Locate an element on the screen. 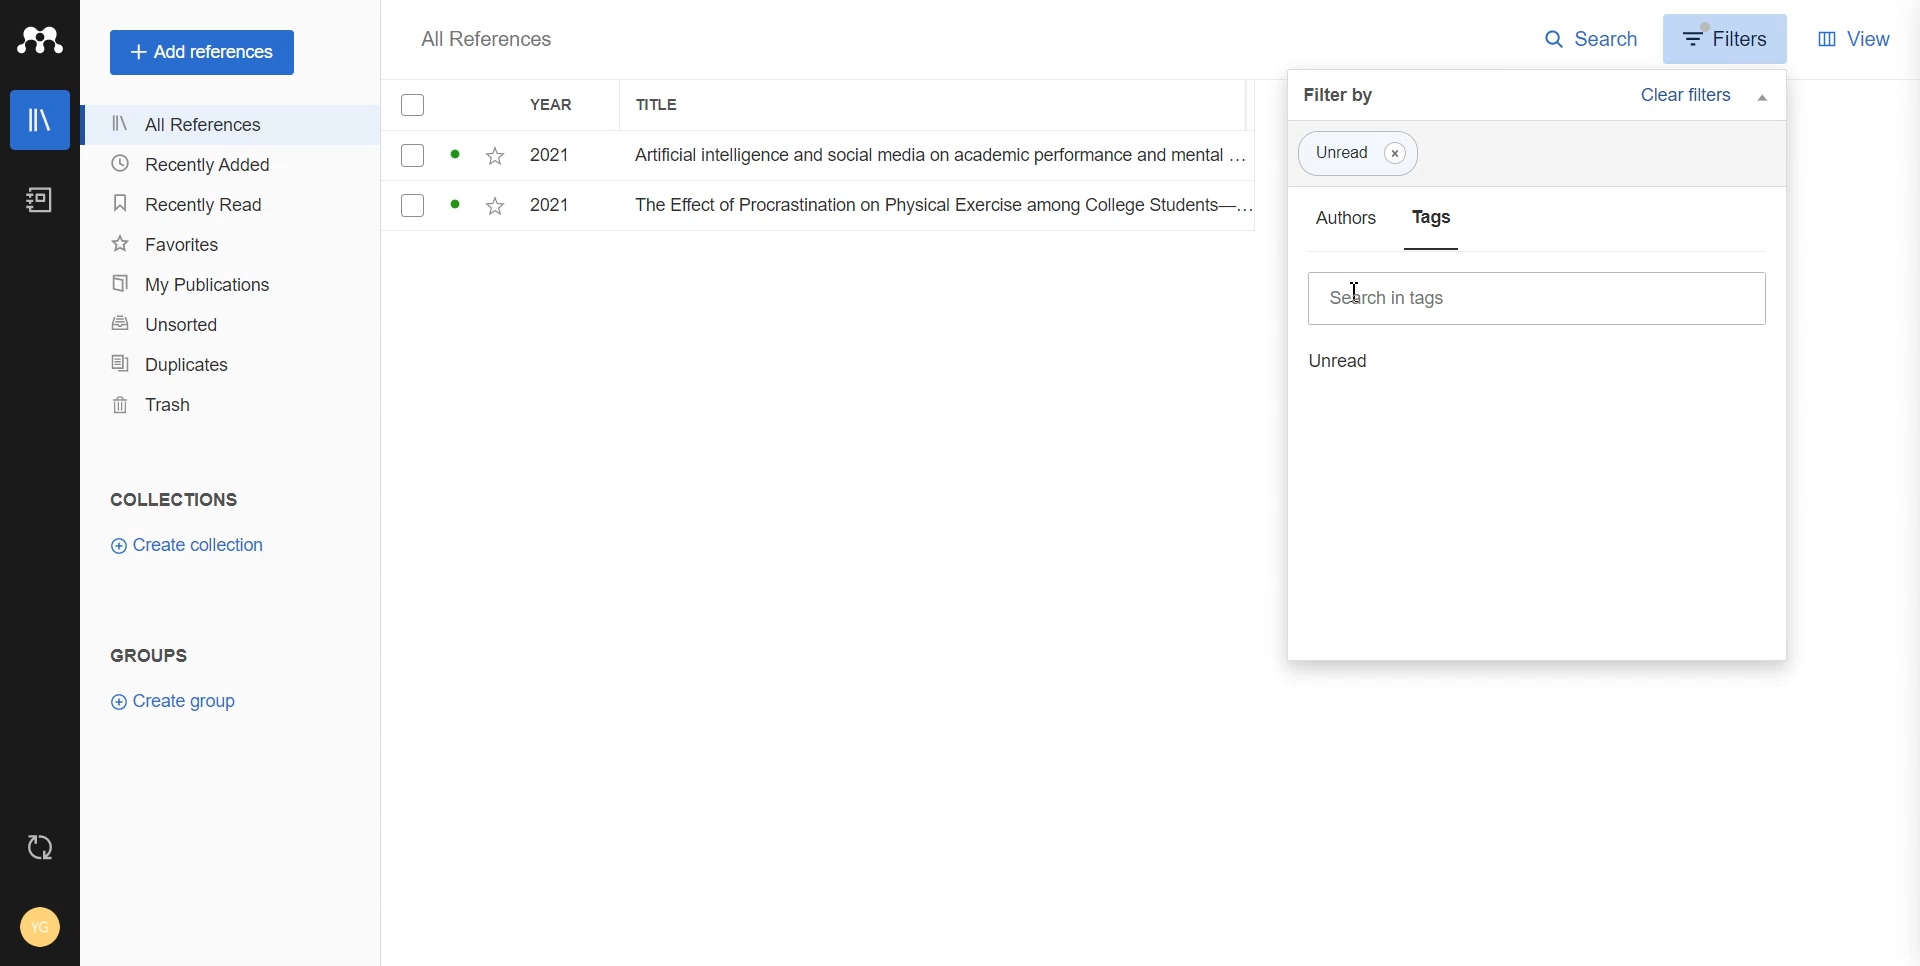 This screenshot has height=966, width=1920. checkbox is located at coordinates (446, 259).